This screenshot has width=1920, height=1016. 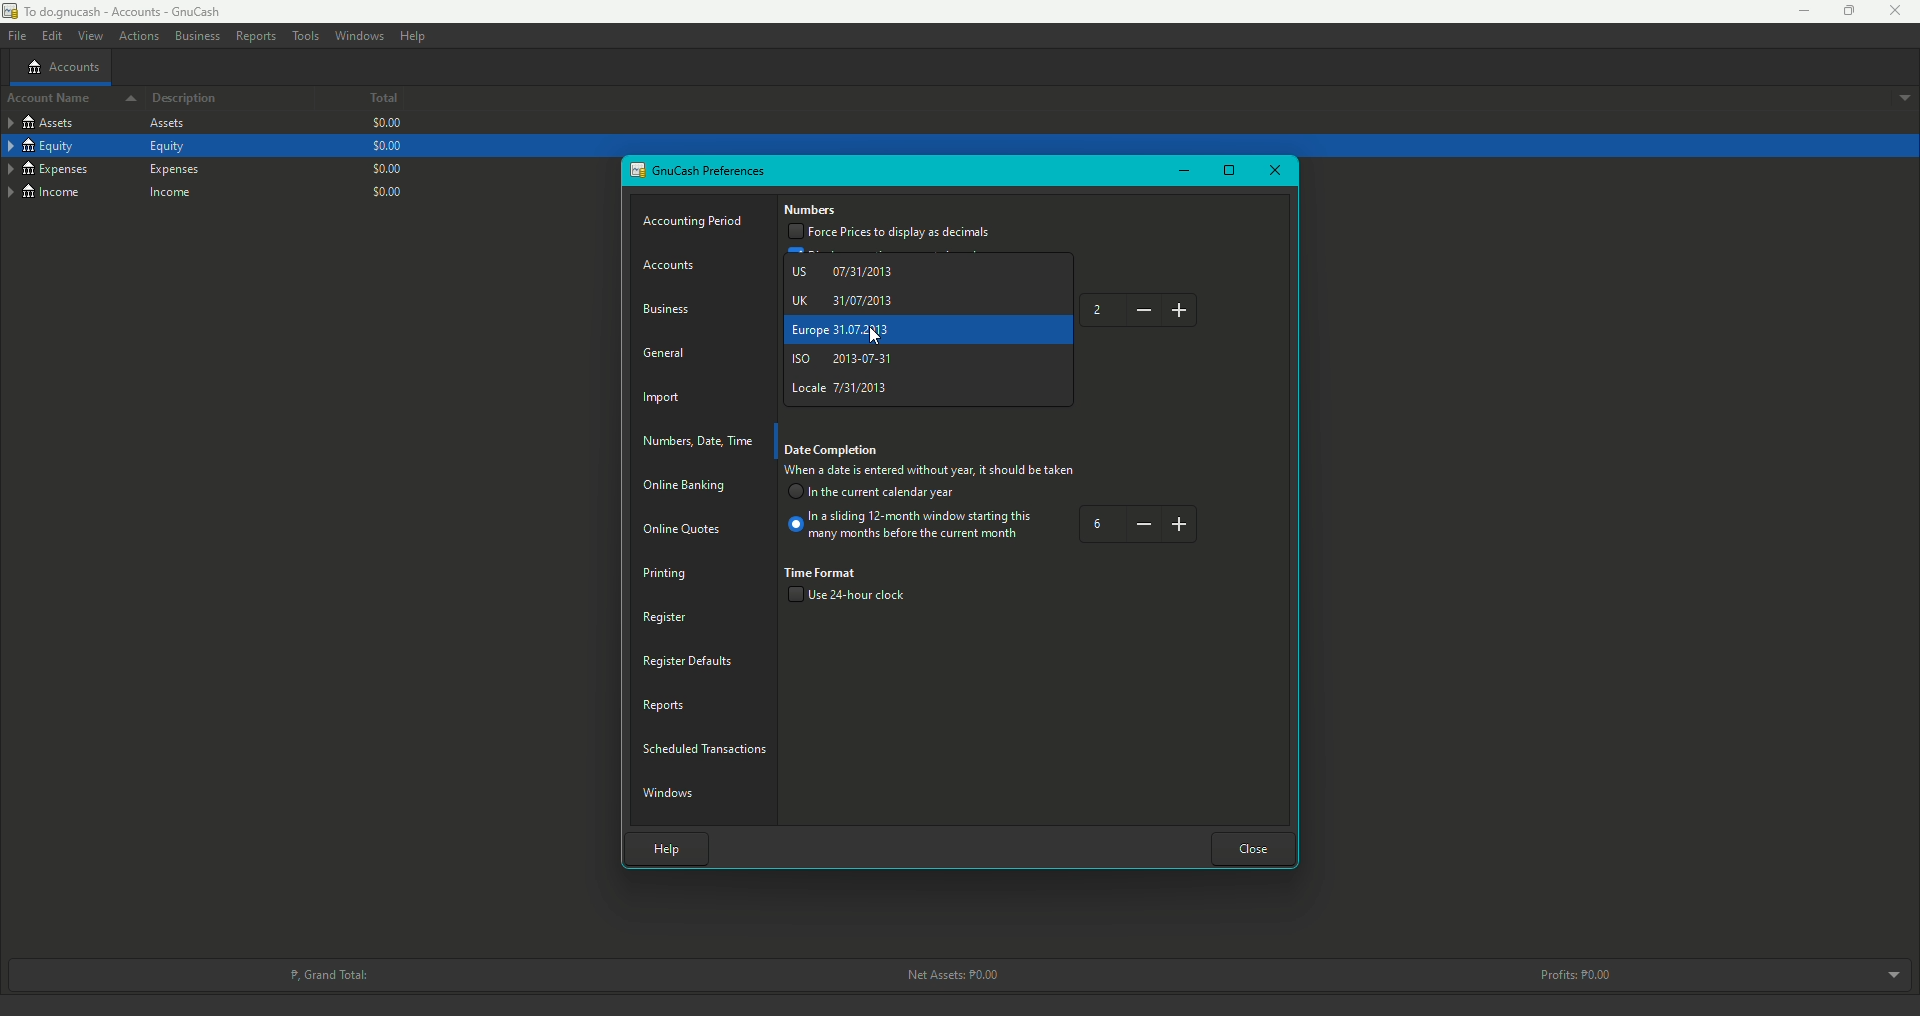 What do you see at coordinates (702, 441) in the screenshot?
I see `Numbers, Date, Time` at bounding box center [702, 441].